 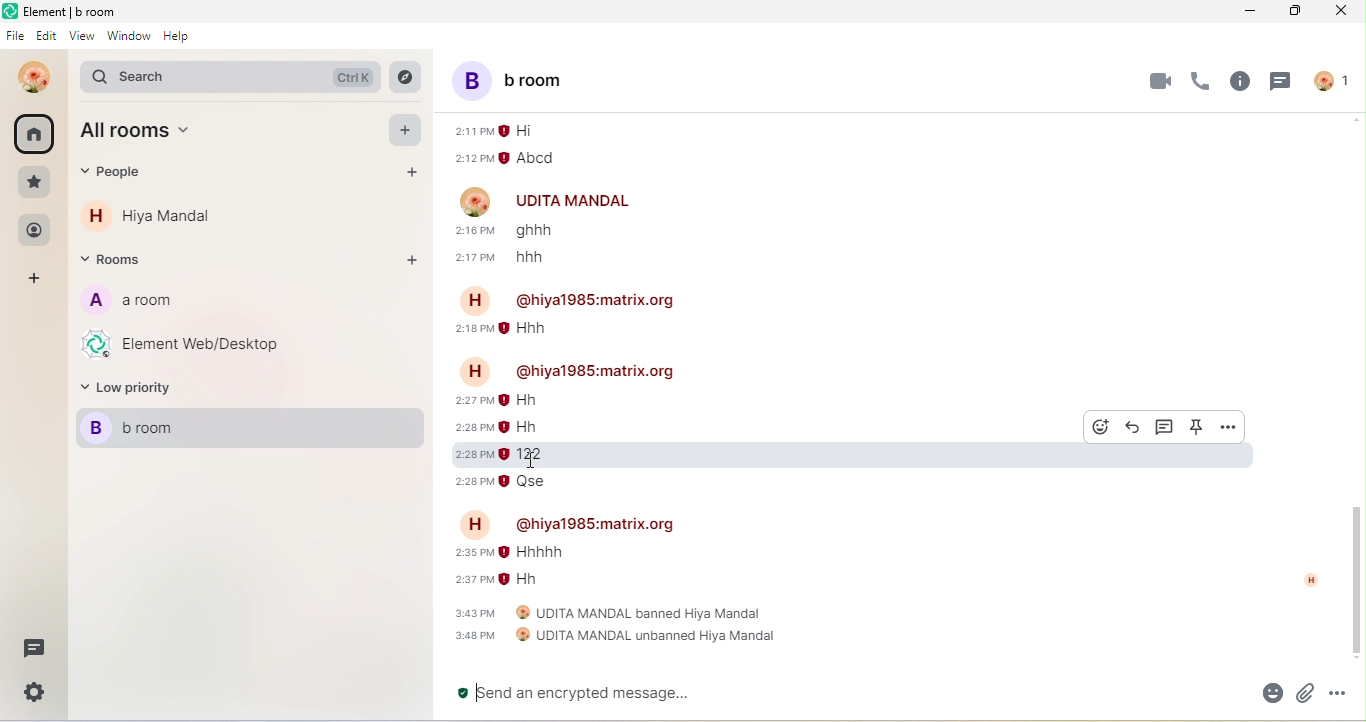 What do you see at coordinates (505, 158) in the screenshot?
I see `2:12 pm Abcd` at bounding box center [505, 158].